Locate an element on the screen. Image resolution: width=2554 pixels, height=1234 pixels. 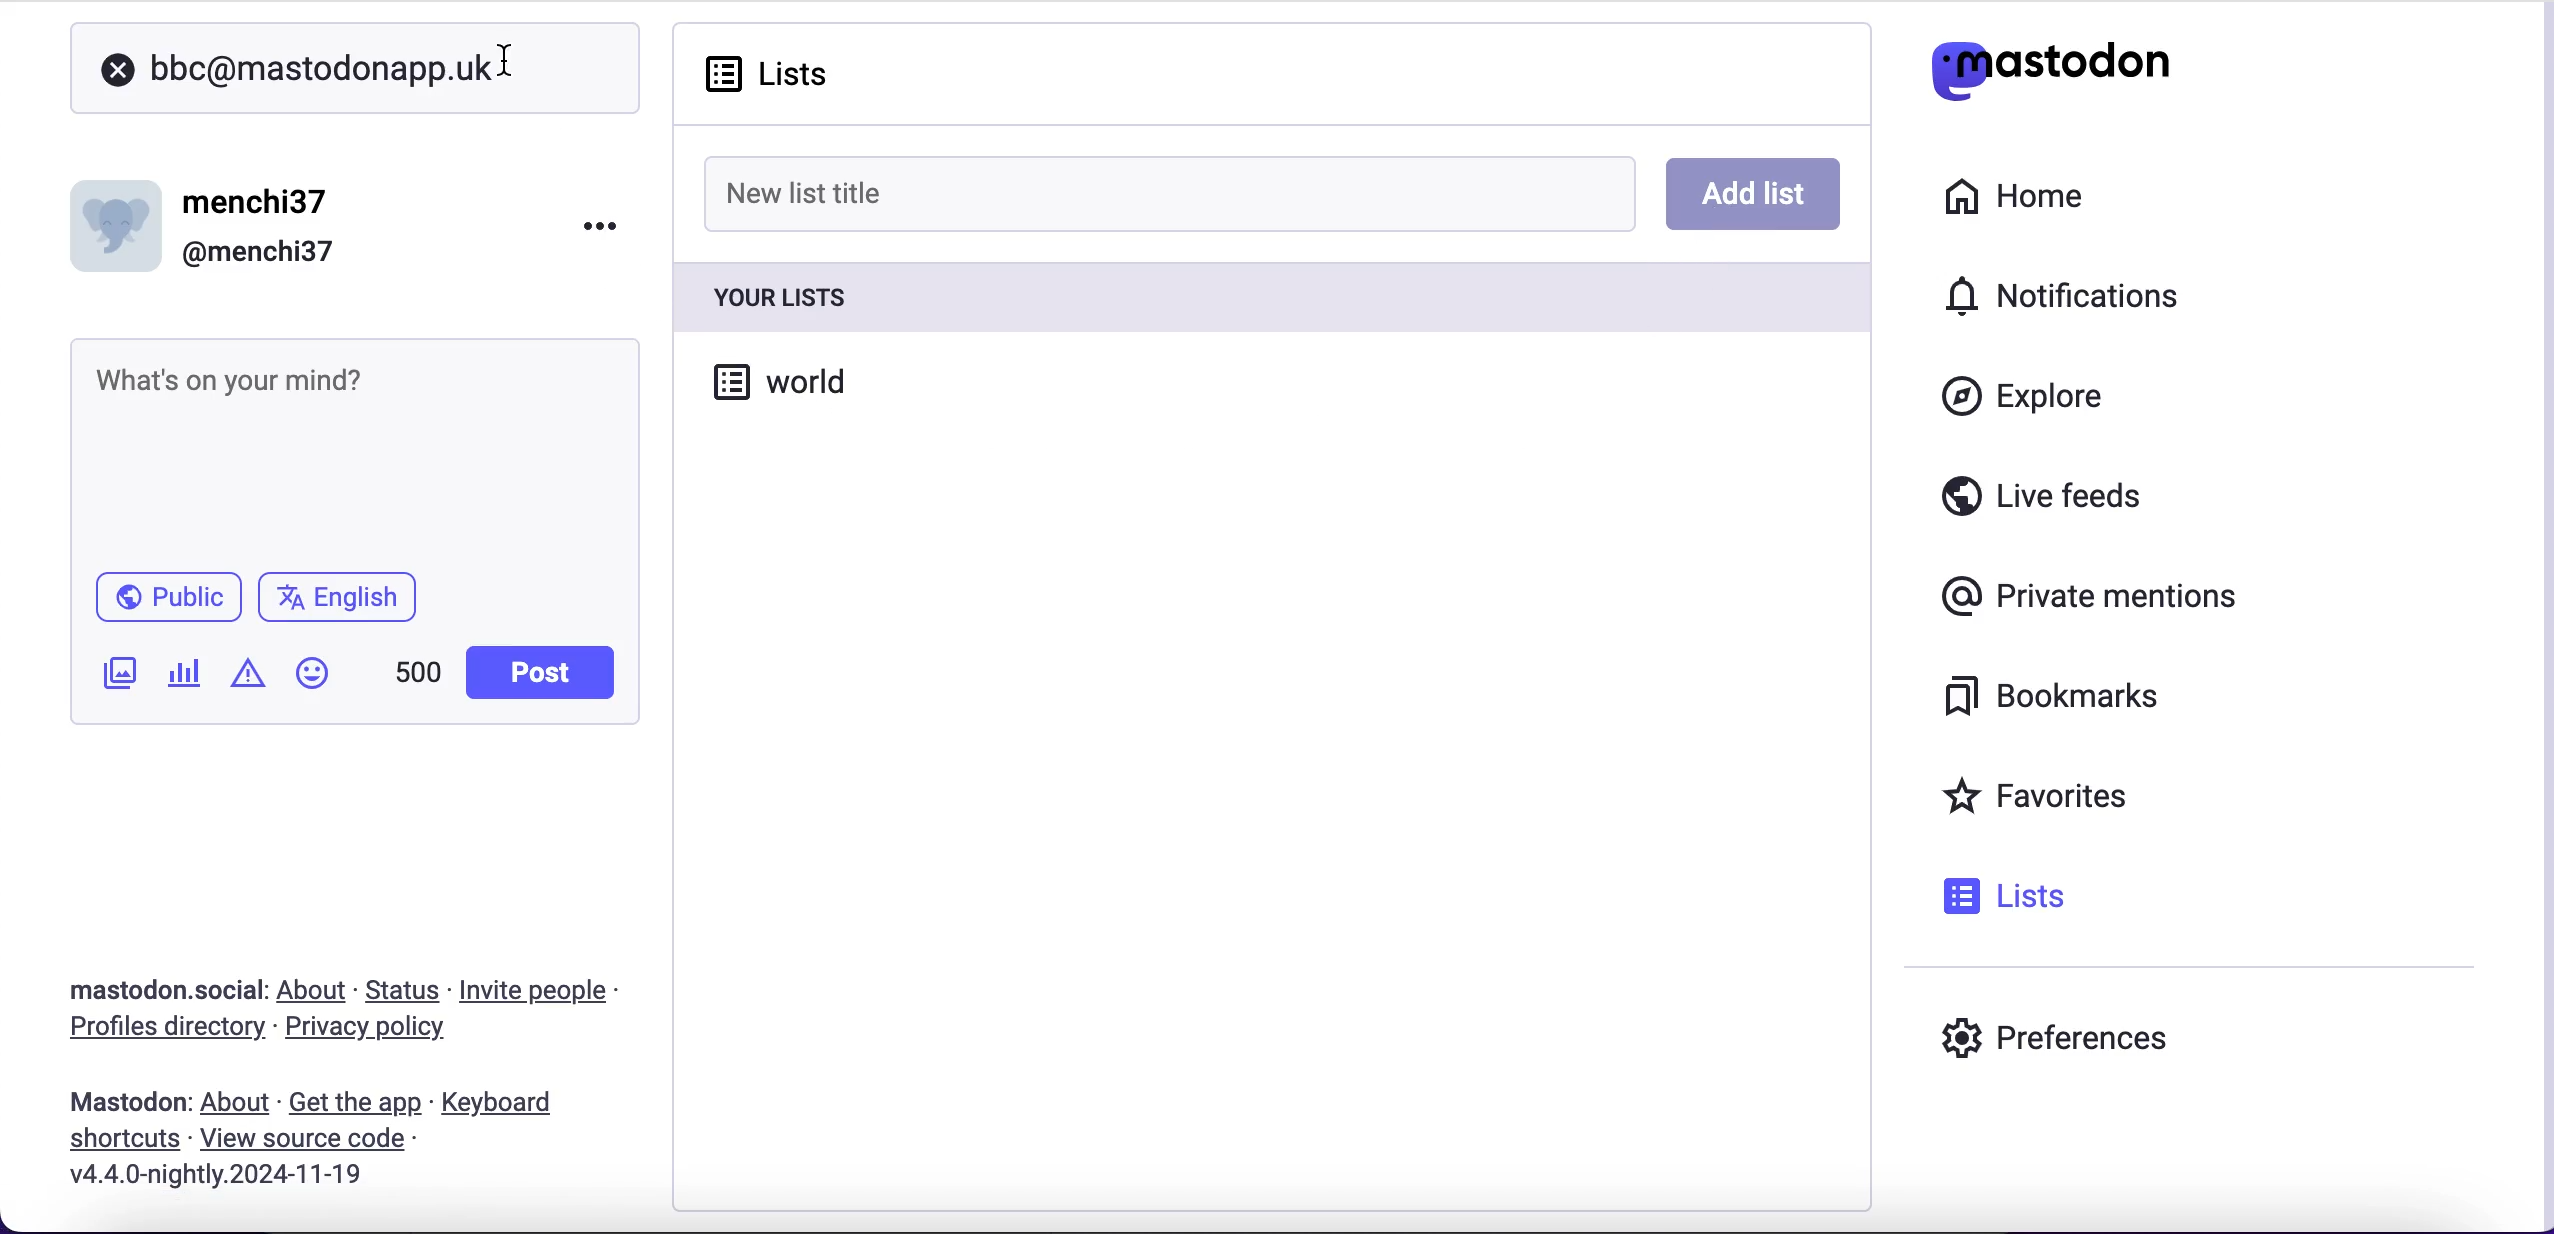
cursor is located at coordinates (509, 63).